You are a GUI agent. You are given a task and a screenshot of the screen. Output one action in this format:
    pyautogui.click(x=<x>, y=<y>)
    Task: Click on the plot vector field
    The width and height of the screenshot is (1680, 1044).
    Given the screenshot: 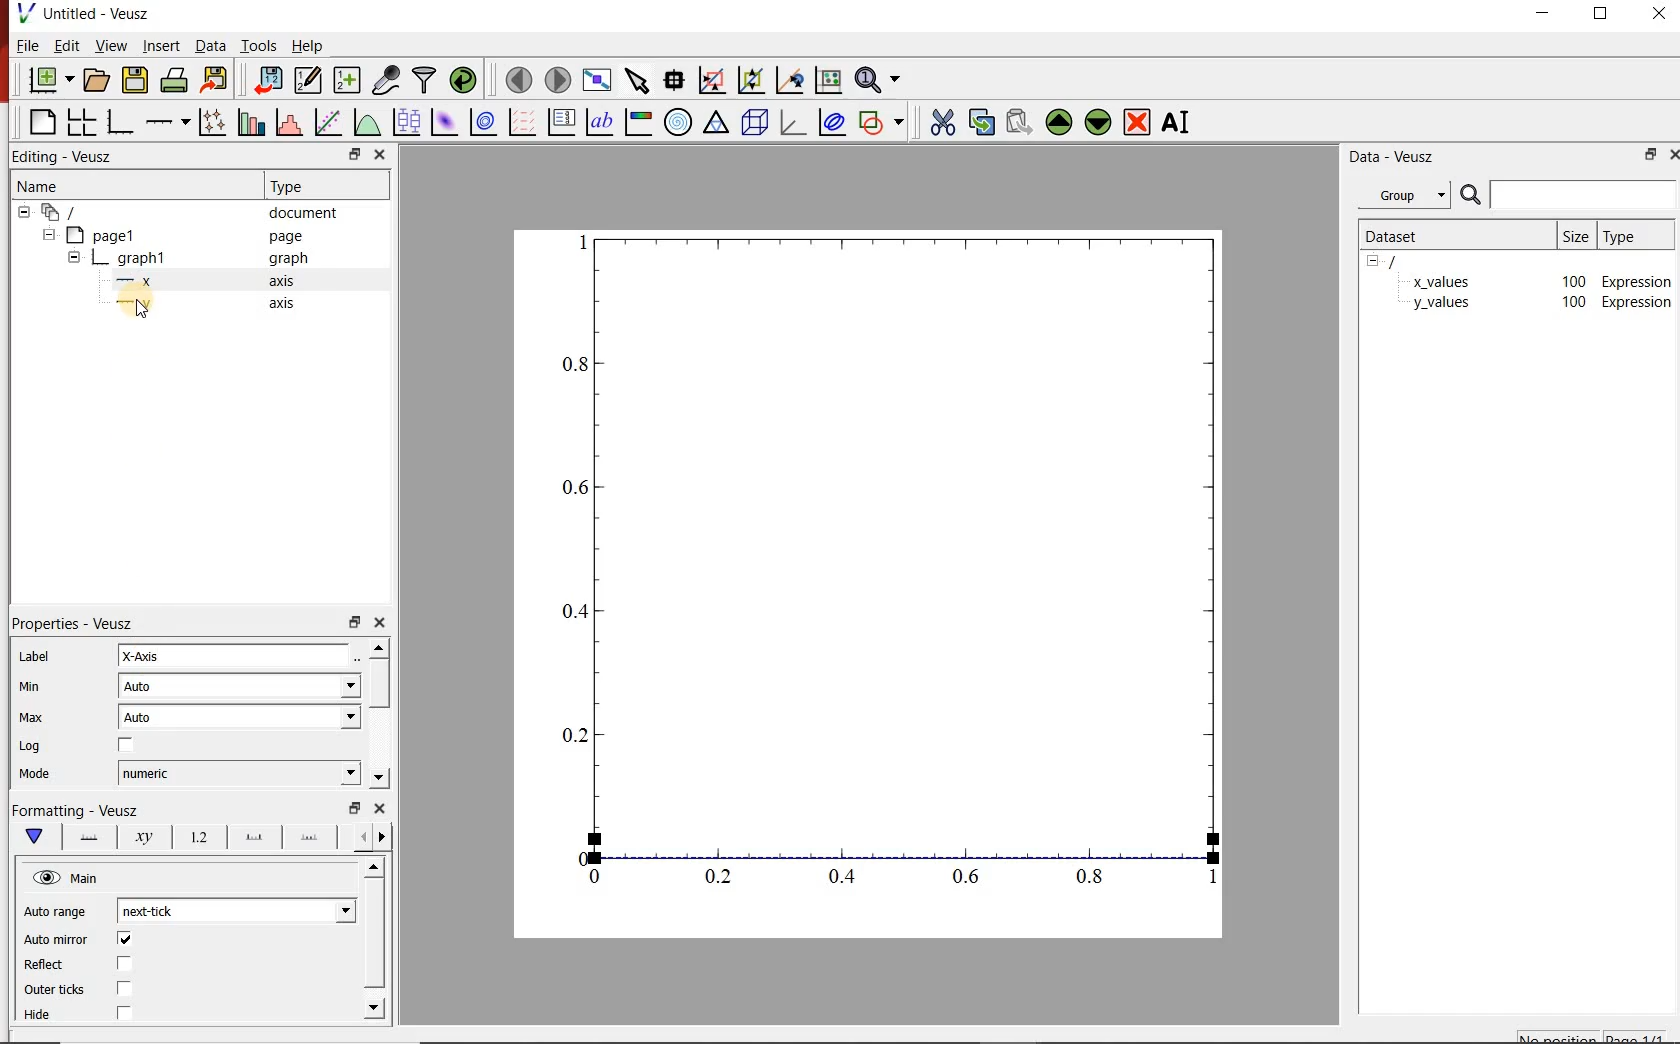 What is the action you would take?
    pyautogui.click(x=522, y=122)
    